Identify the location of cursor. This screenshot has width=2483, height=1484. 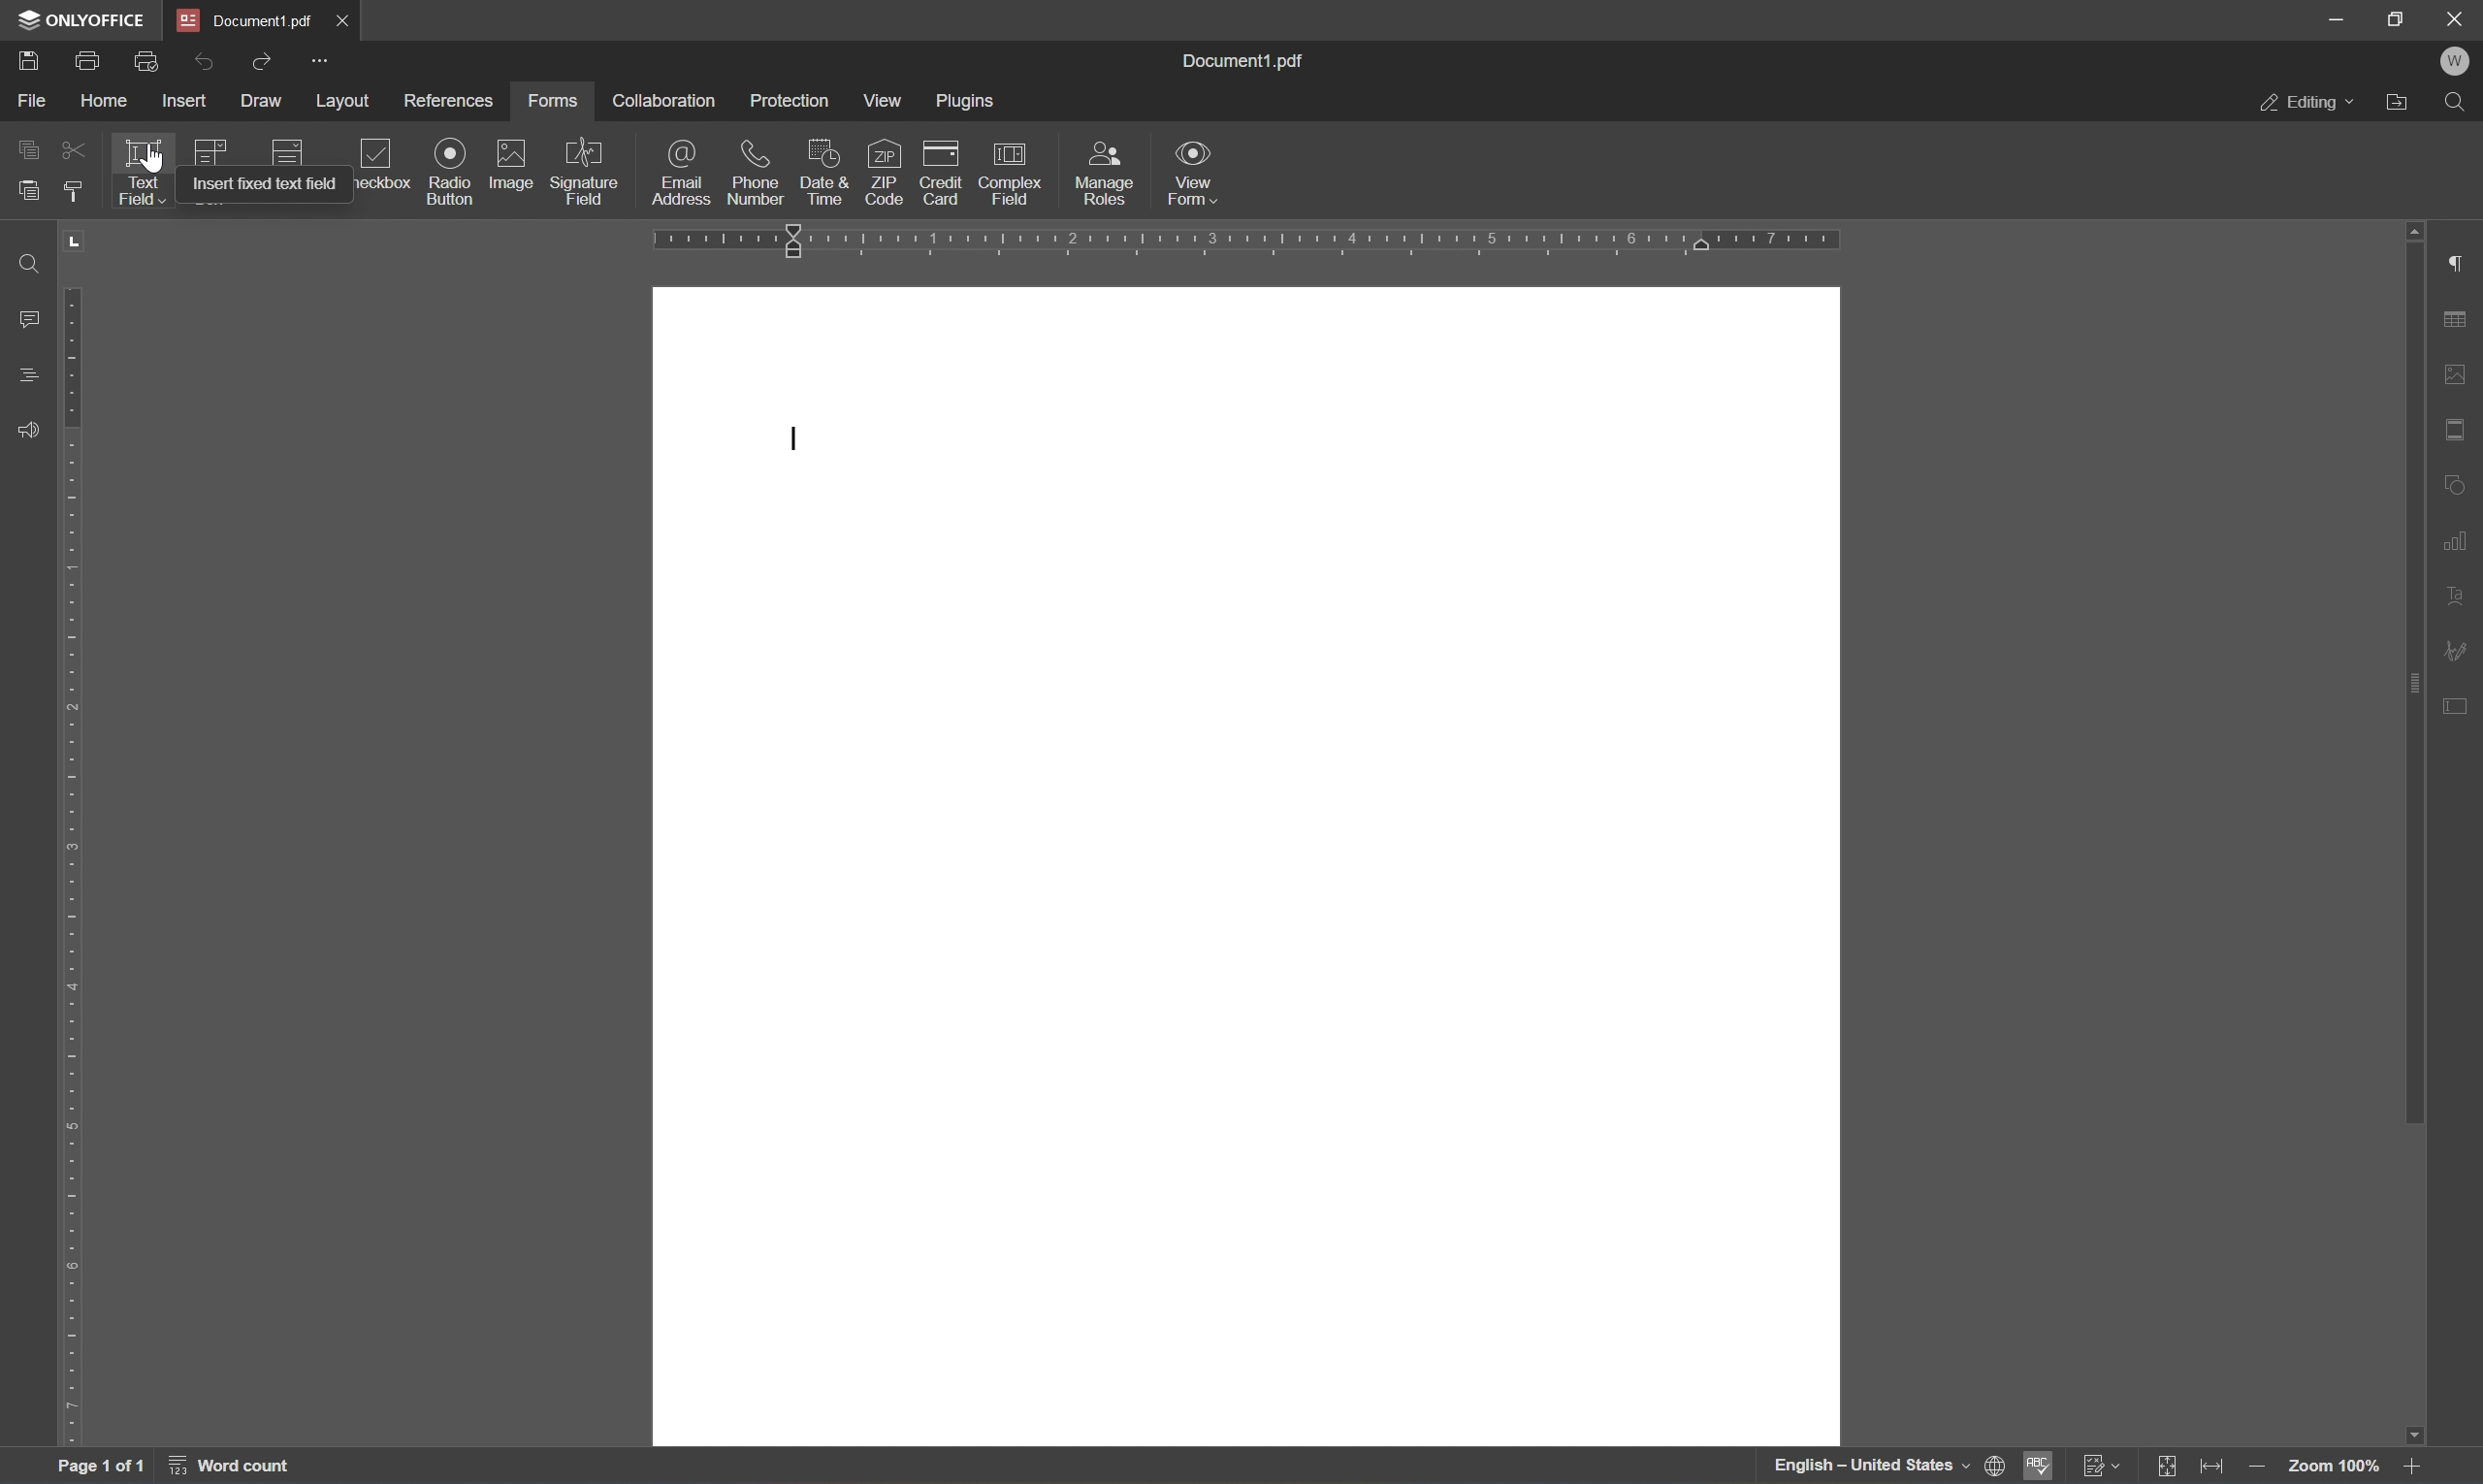
(793, 438).